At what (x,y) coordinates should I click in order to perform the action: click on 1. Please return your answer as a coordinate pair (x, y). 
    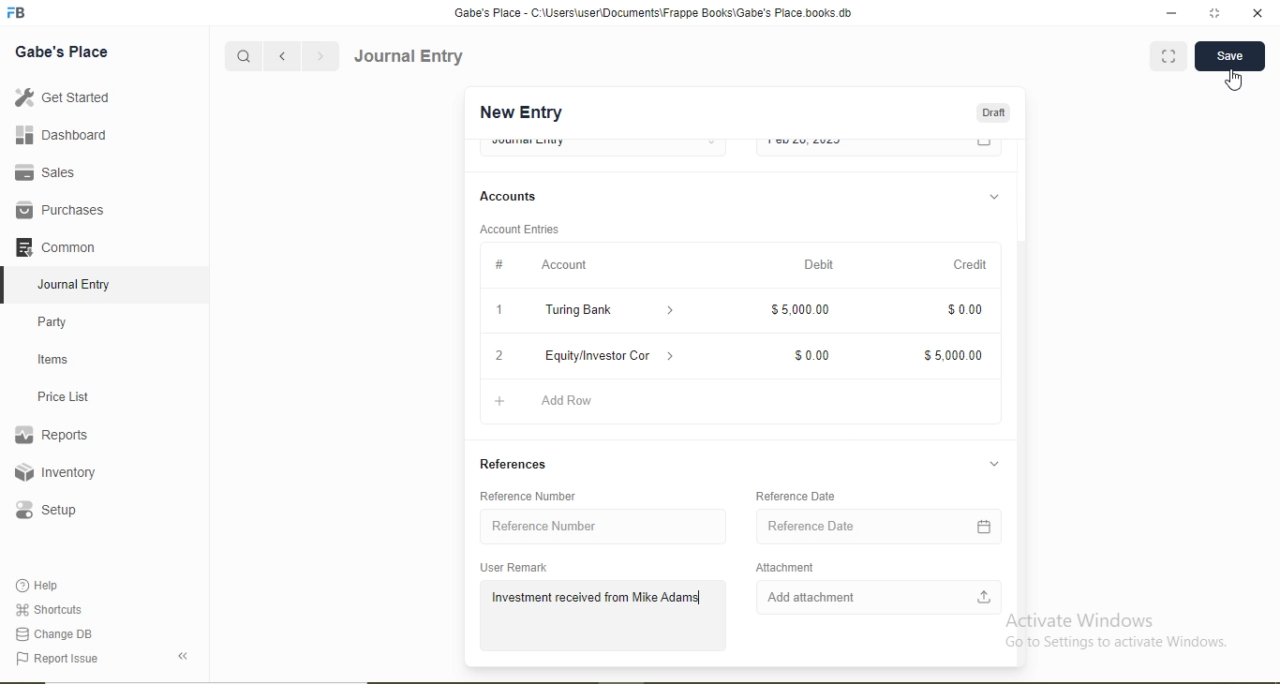
    Looking at the image, I should click on (499, 309).